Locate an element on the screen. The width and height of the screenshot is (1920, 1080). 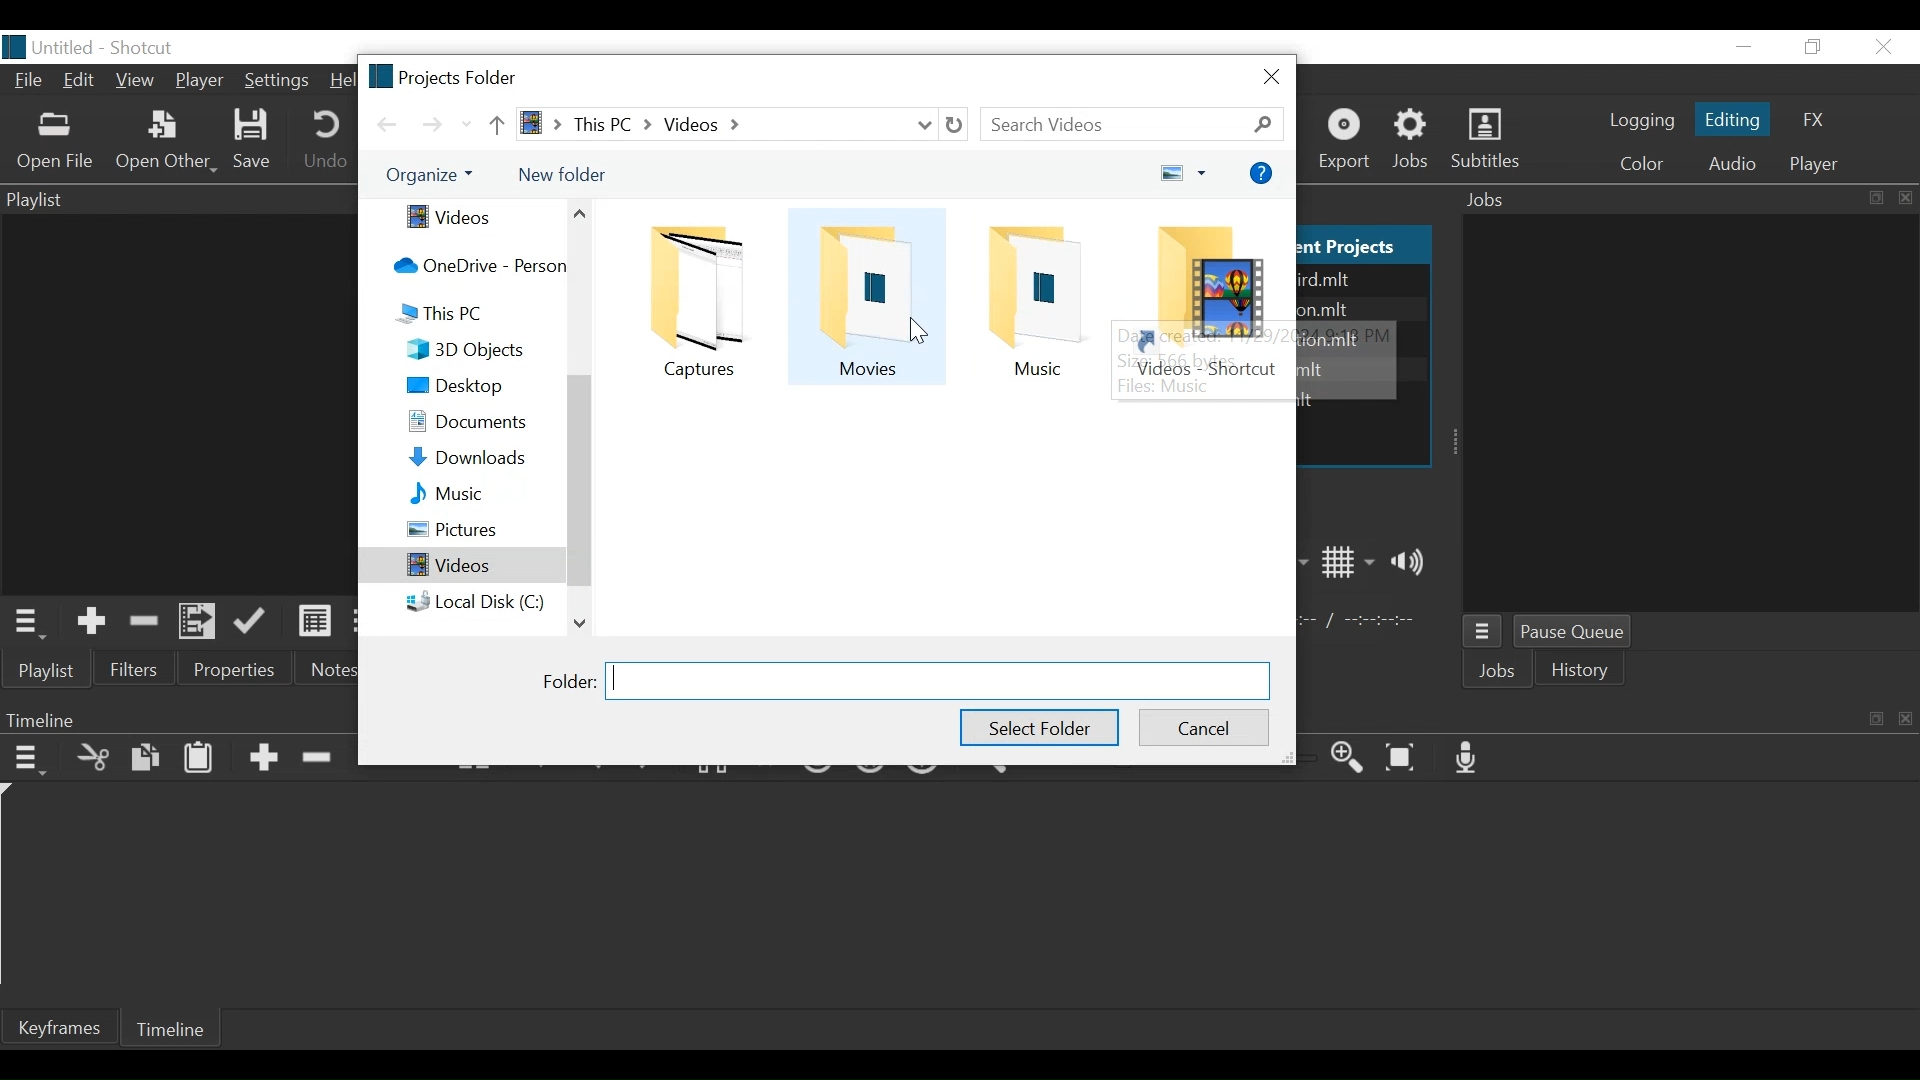
Folder Field is located at coordinates (939, 681).